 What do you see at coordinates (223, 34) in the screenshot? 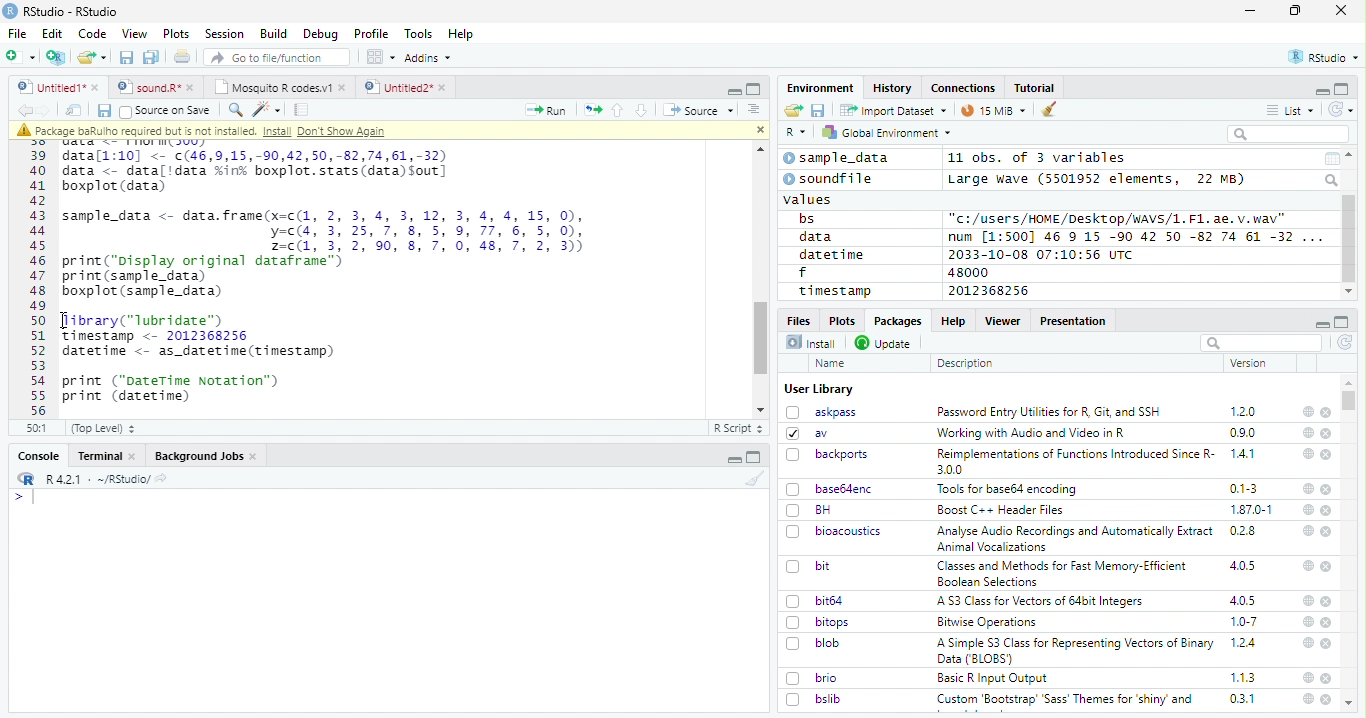
I see `Session` at bounding box center [223, 34].